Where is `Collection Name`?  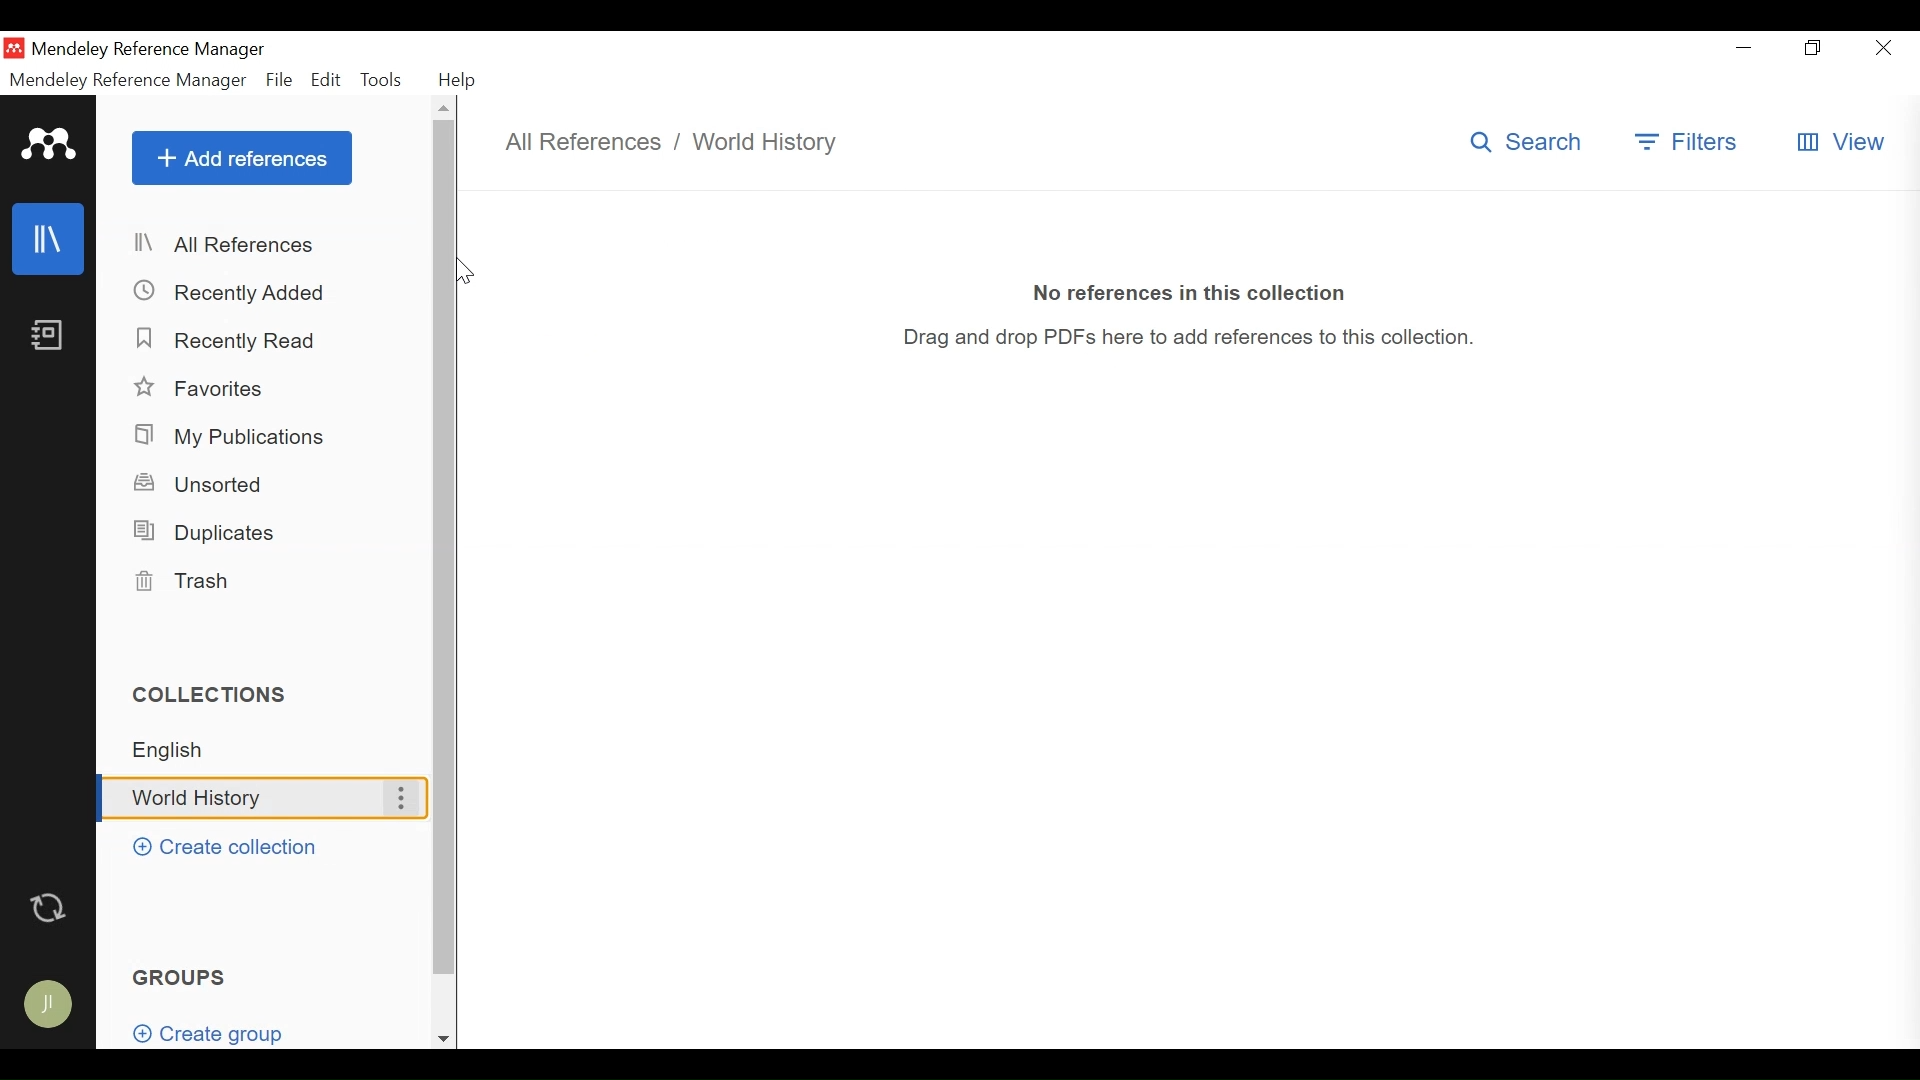
Collection Name is located at coordinates (232, 799).